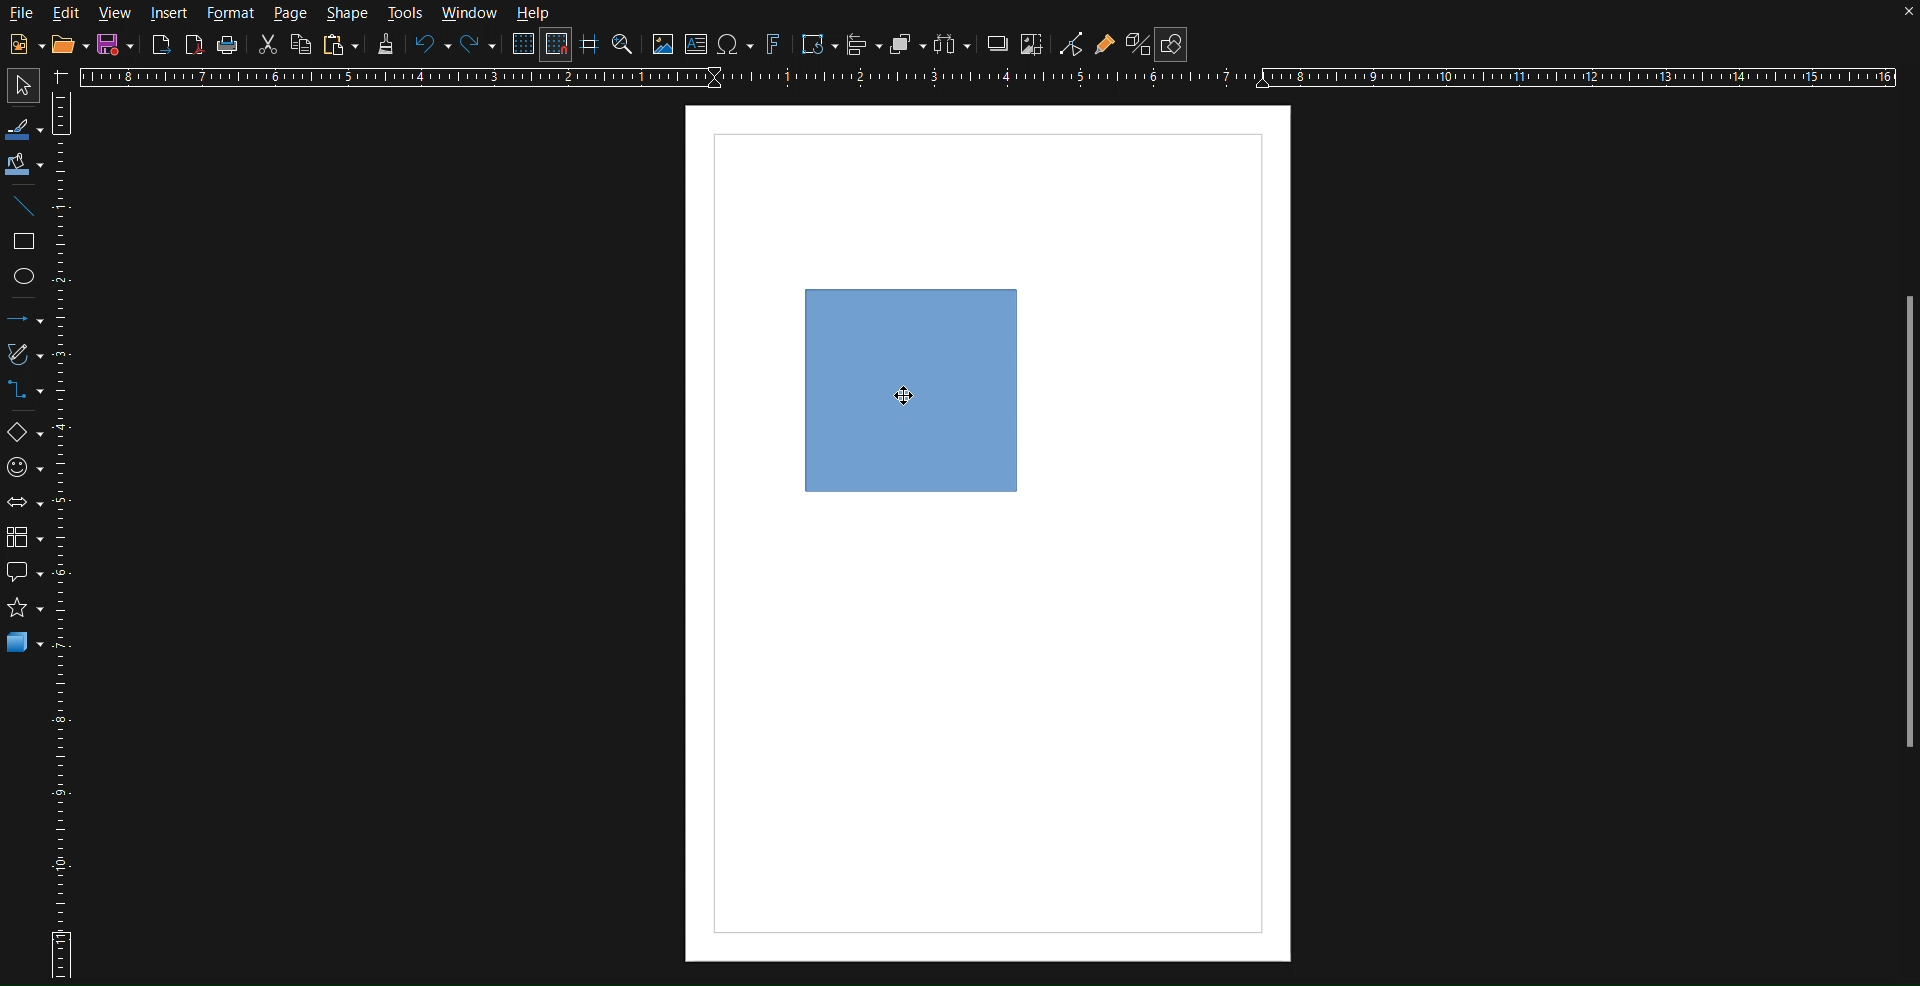 The image size is (1920, 986). I want to click on Insert Textbox, so click(699, 46).